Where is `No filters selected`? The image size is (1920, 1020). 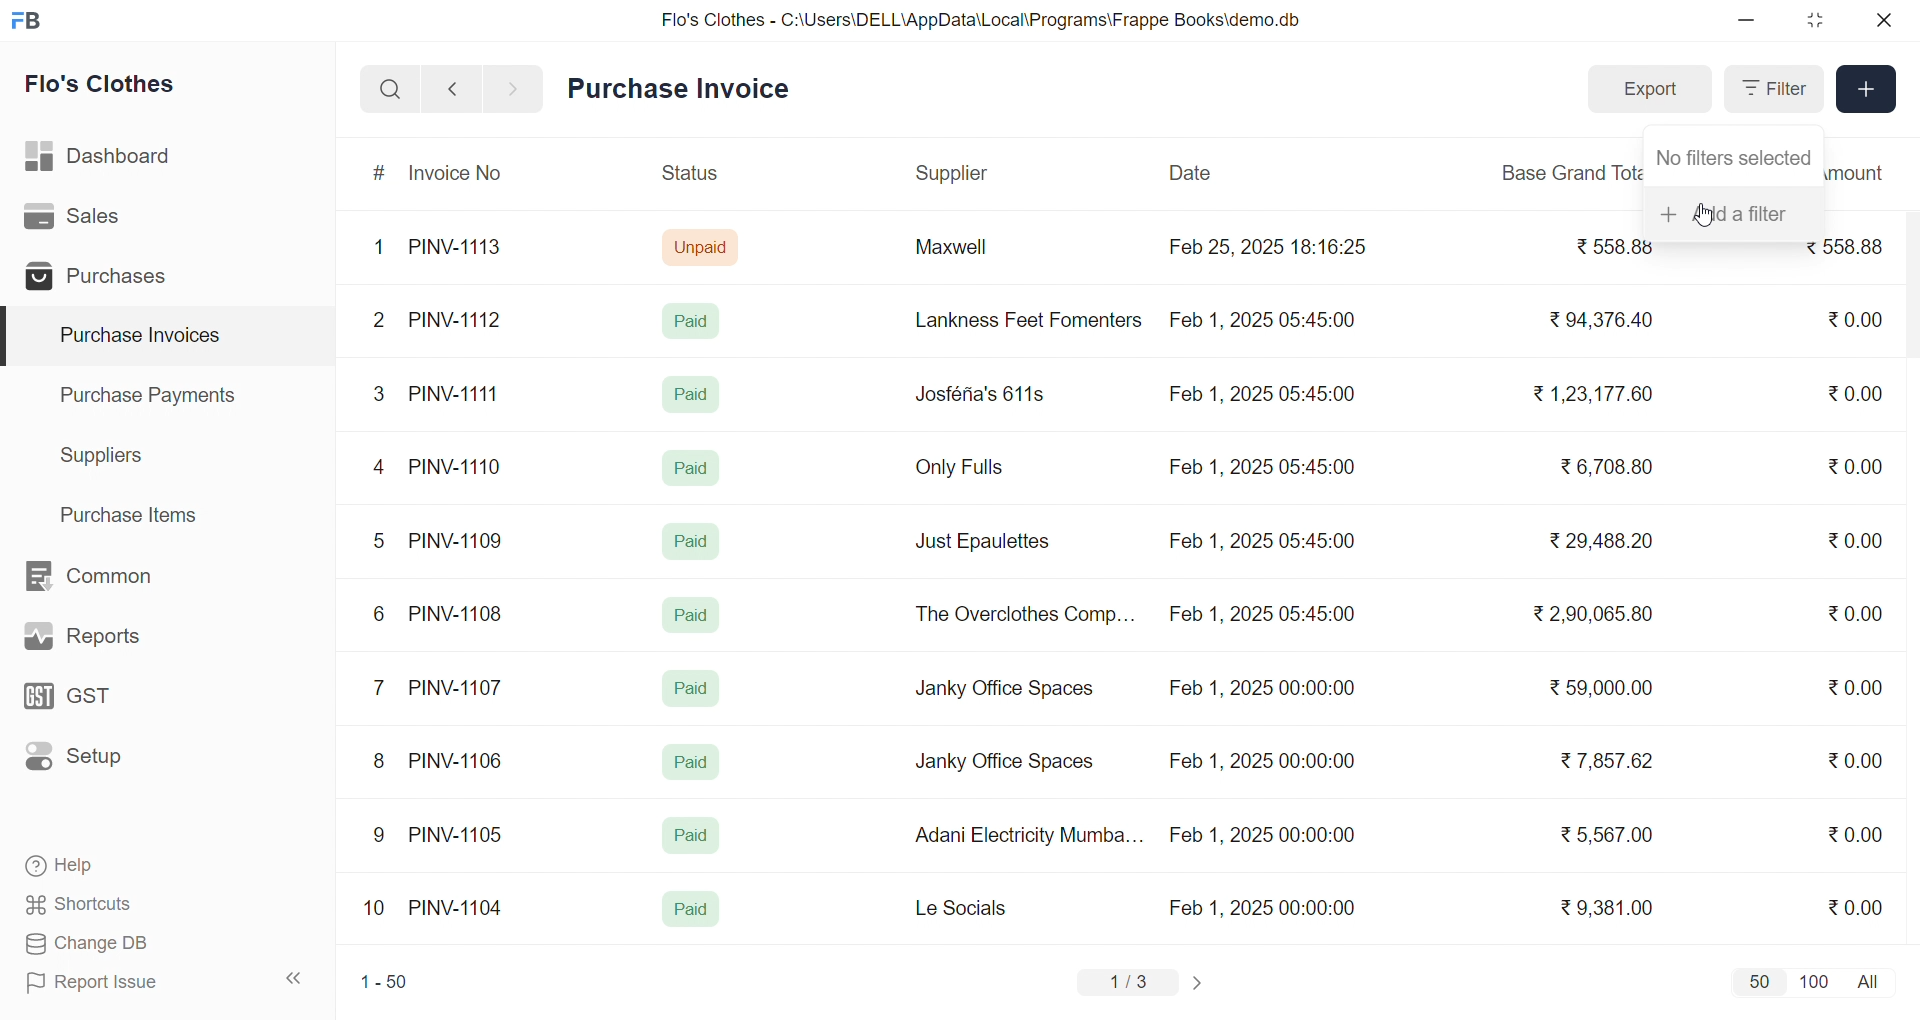 No filters selected is located at coordinates (1734, 154).